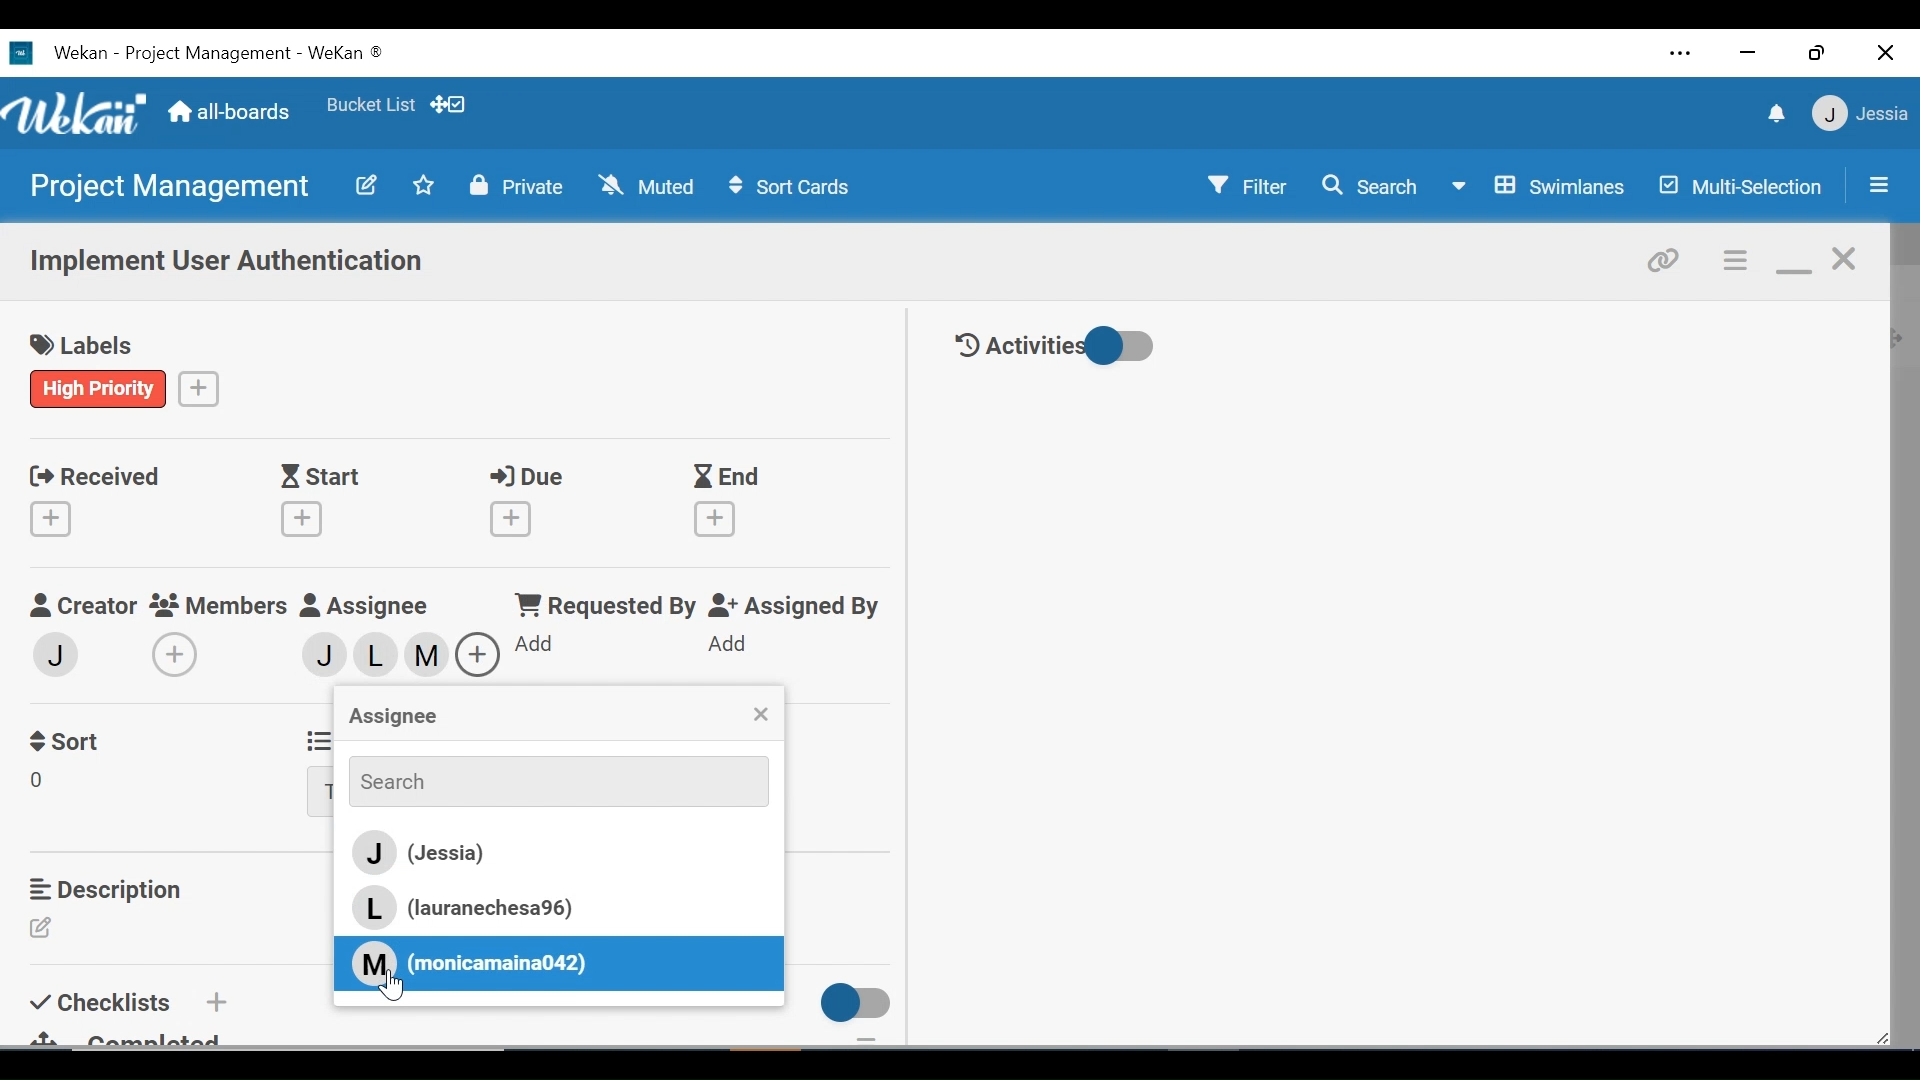 Image resolution: width=1920 pixels, height=1080 pixels. What do you see at coordinates (481, 908) in the screenshot?
I see `(lauranechesa96)` at bounding box center [481, 908].